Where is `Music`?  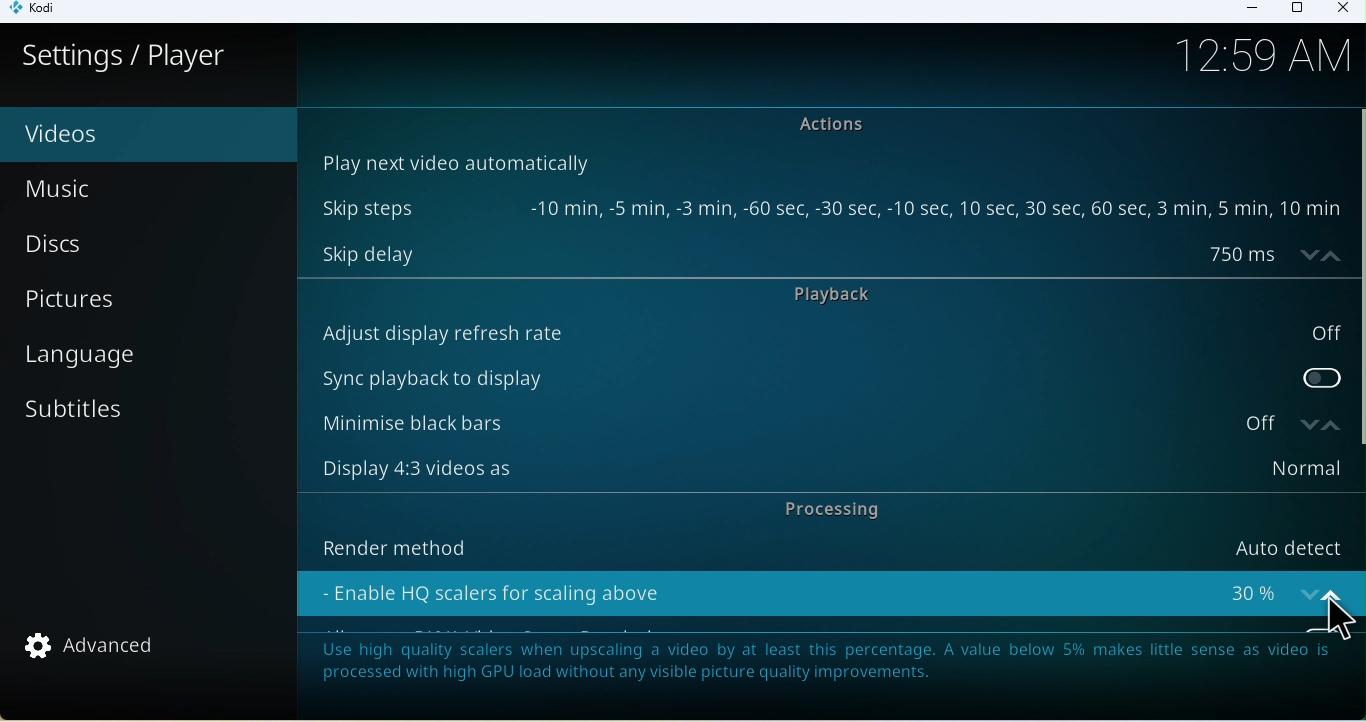 Music is located at coordinates (106, 190).